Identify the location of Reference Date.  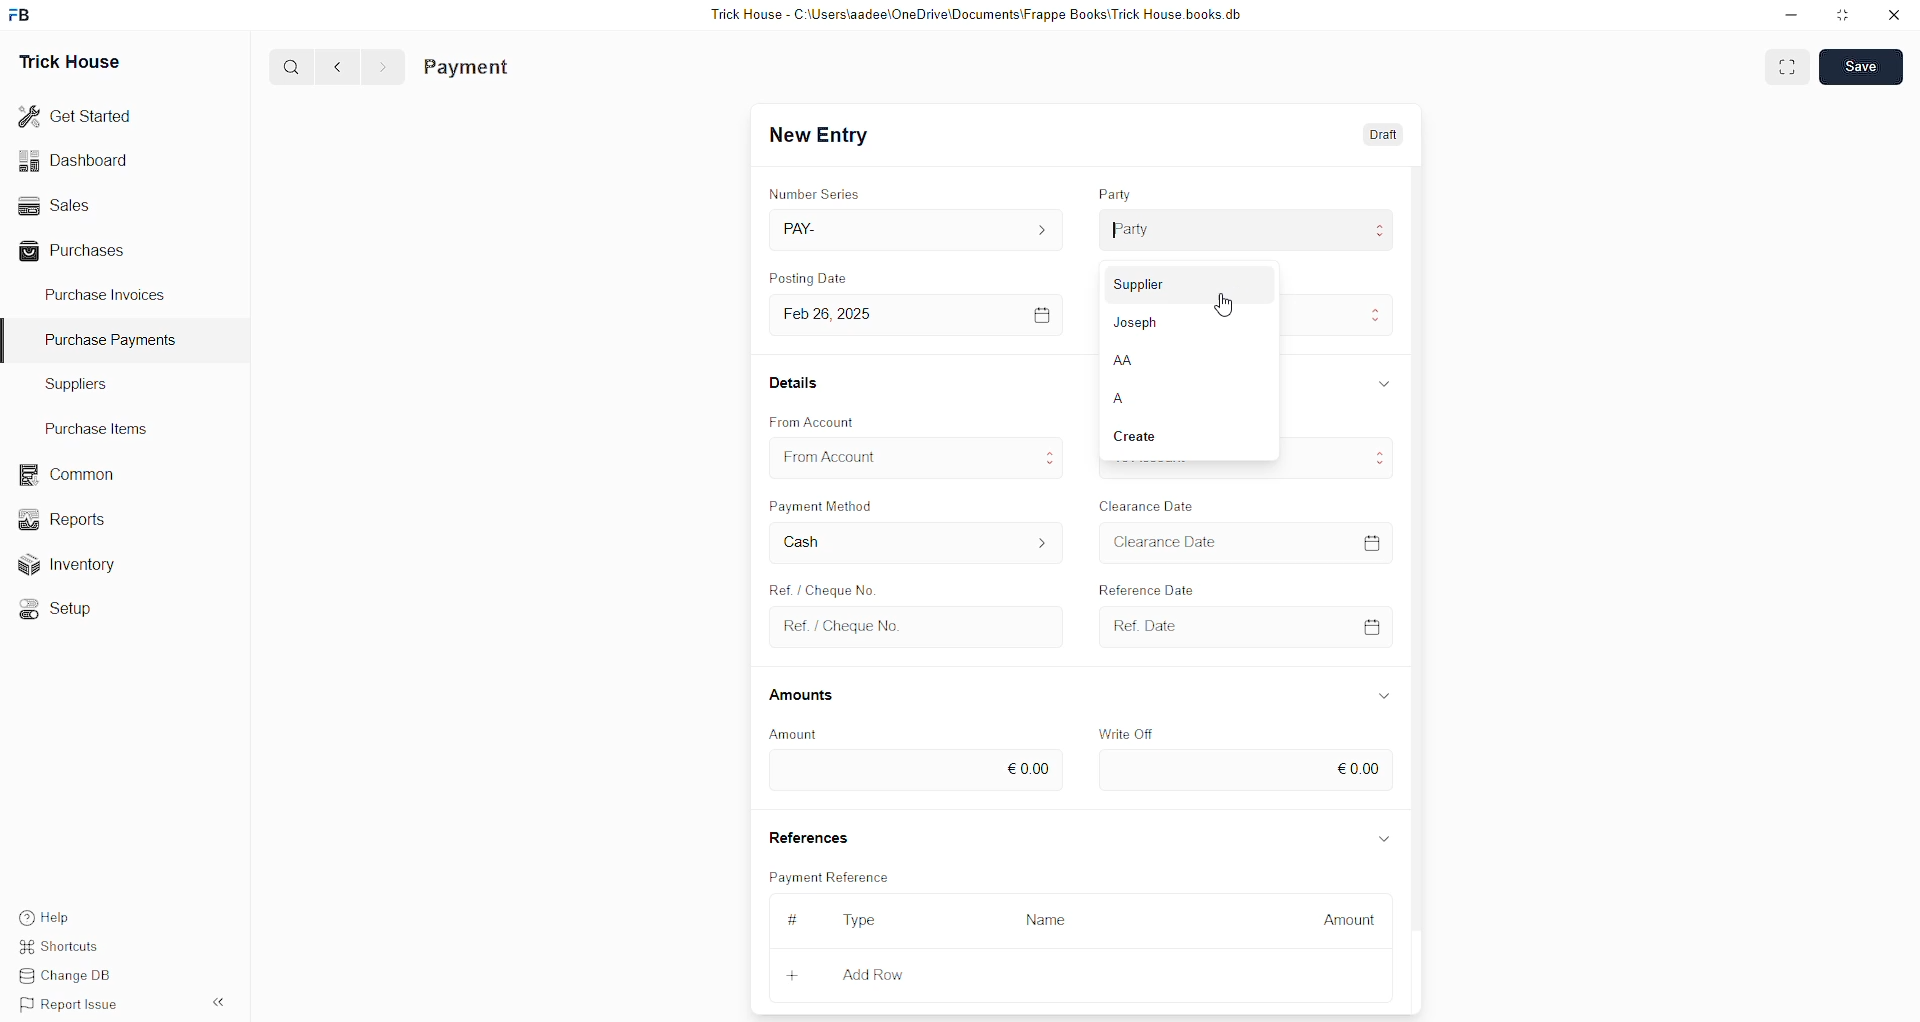
(1169, 590).